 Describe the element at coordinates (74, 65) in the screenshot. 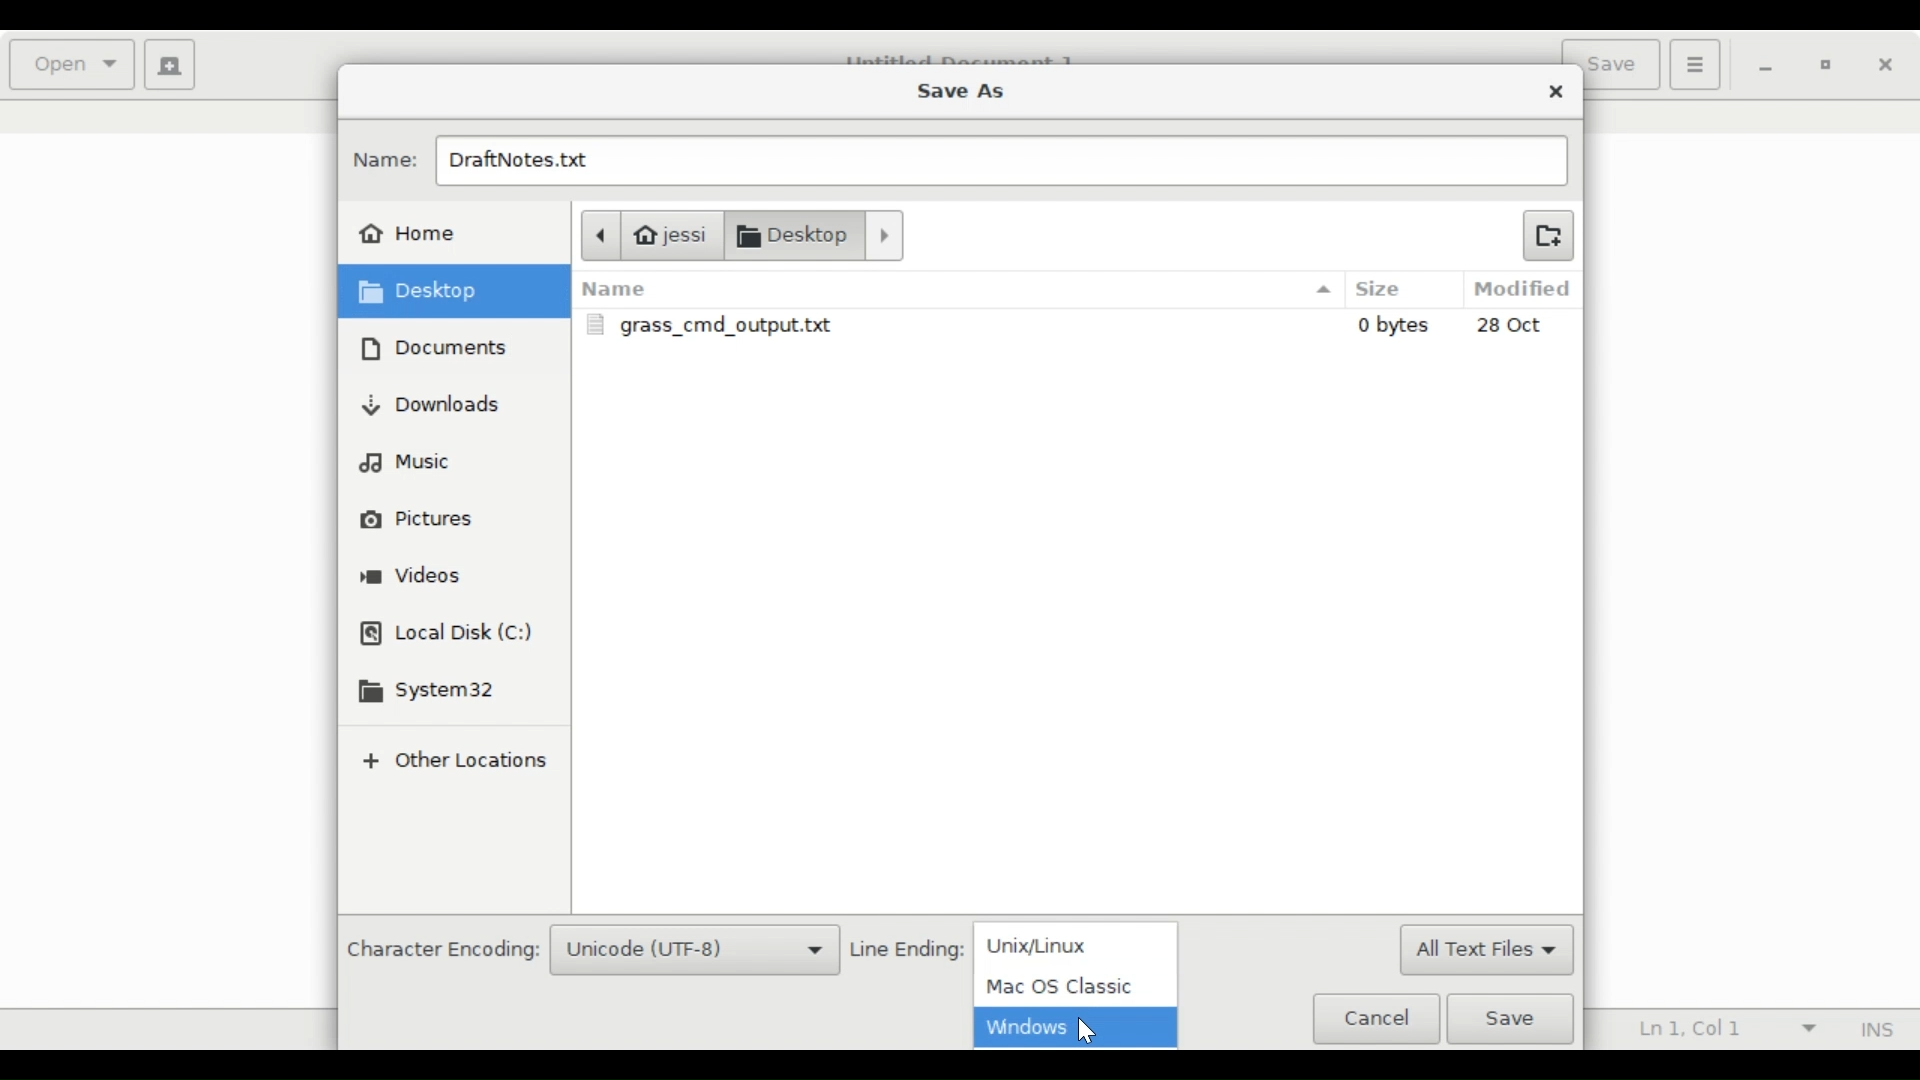

I see `Open` at that location.